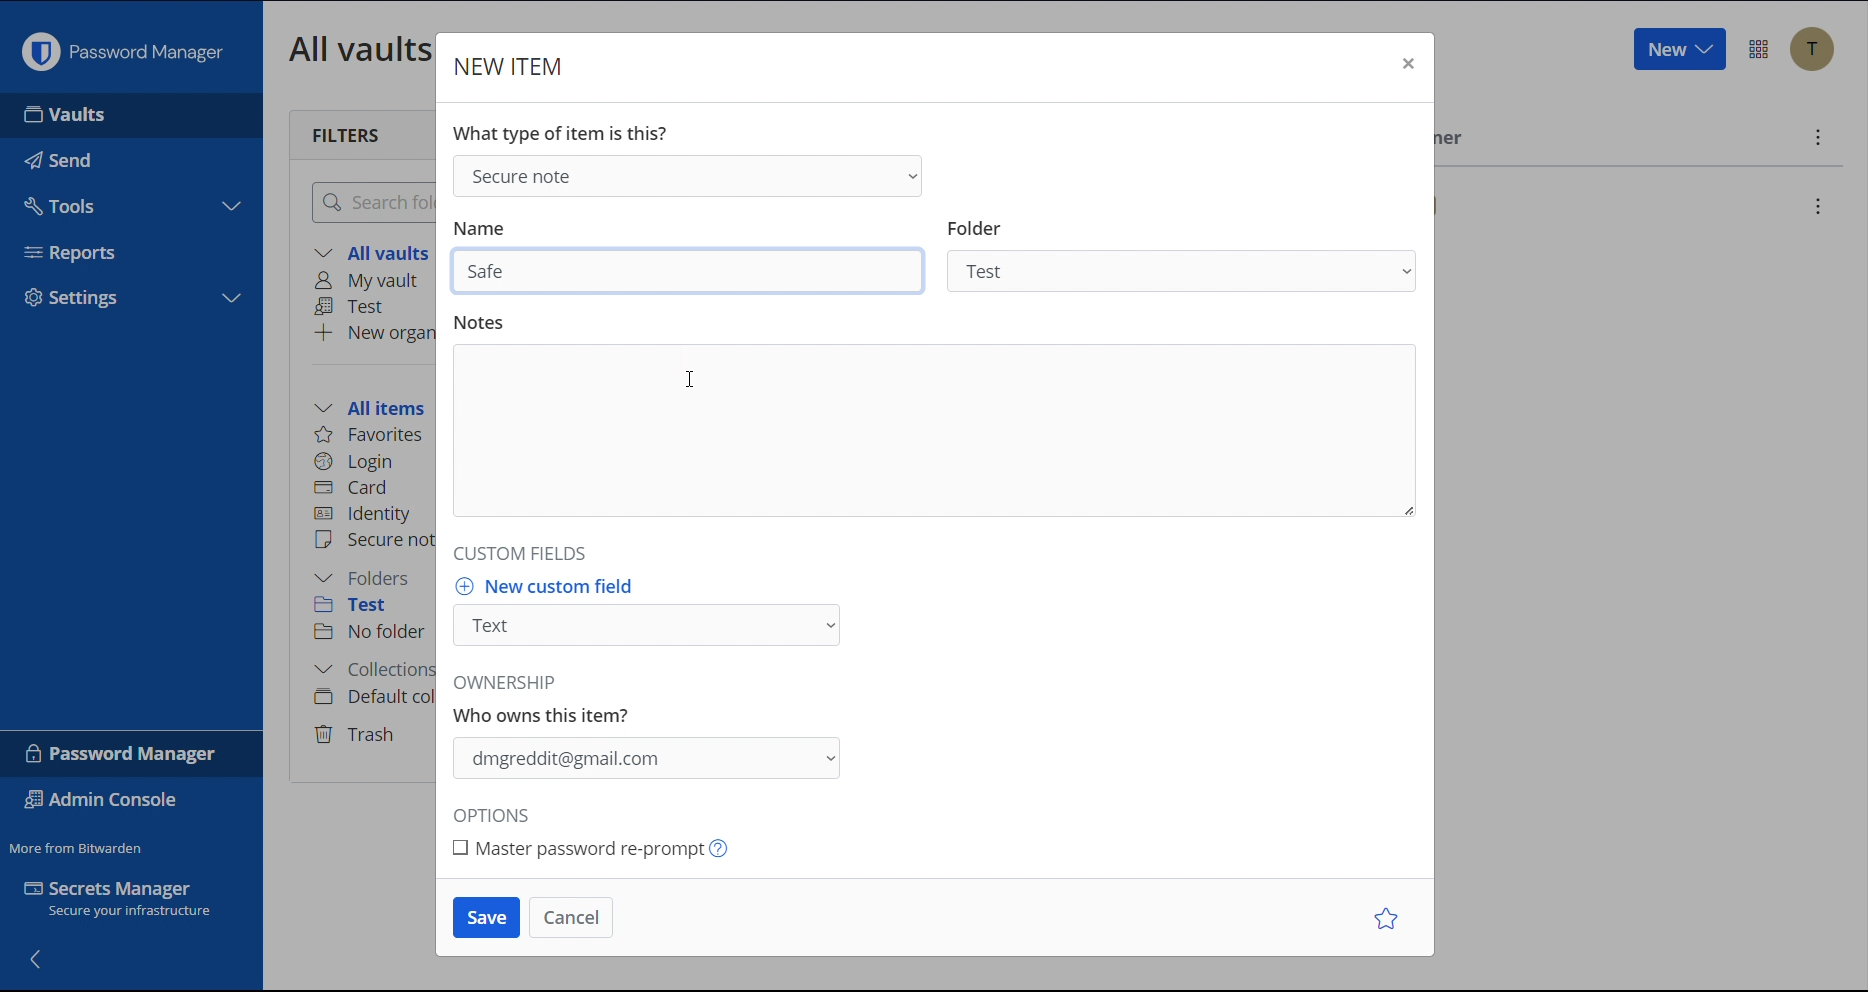  What do you see at coordinates (132, 295) in the screenshot?
I see `Settings` at bounding box center [132, 295].